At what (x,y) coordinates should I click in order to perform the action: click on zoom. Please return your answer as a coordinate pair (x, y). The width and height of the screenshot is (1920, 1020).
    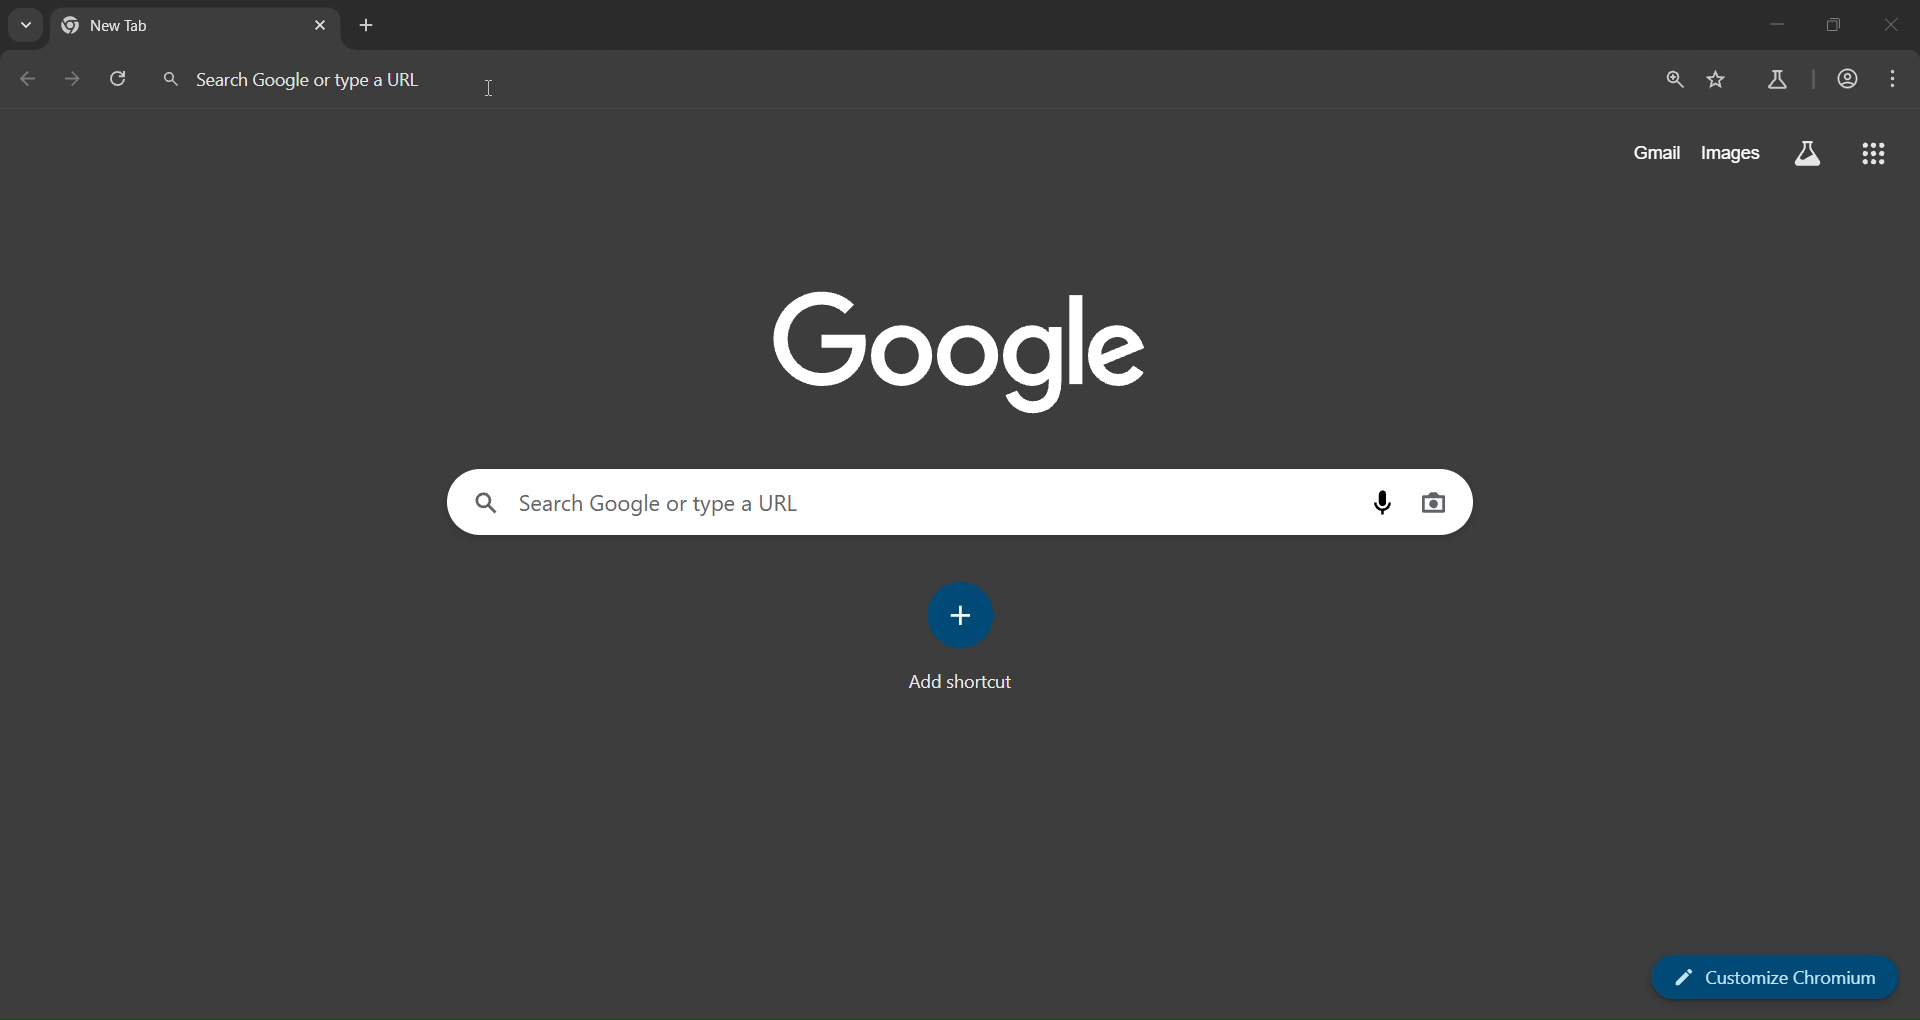
    Looking at the image, I should click on (1671, 82).